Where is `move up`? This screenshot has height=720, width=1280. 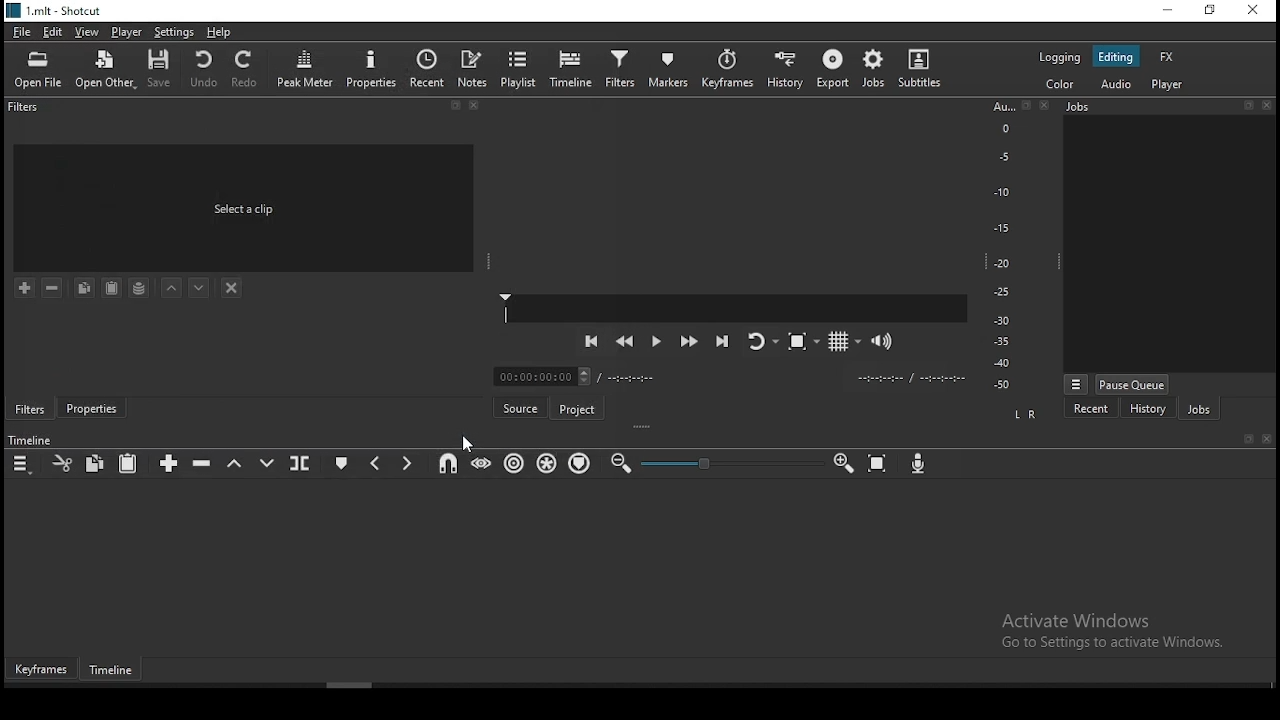 move up is located at coordinates (201, 288).